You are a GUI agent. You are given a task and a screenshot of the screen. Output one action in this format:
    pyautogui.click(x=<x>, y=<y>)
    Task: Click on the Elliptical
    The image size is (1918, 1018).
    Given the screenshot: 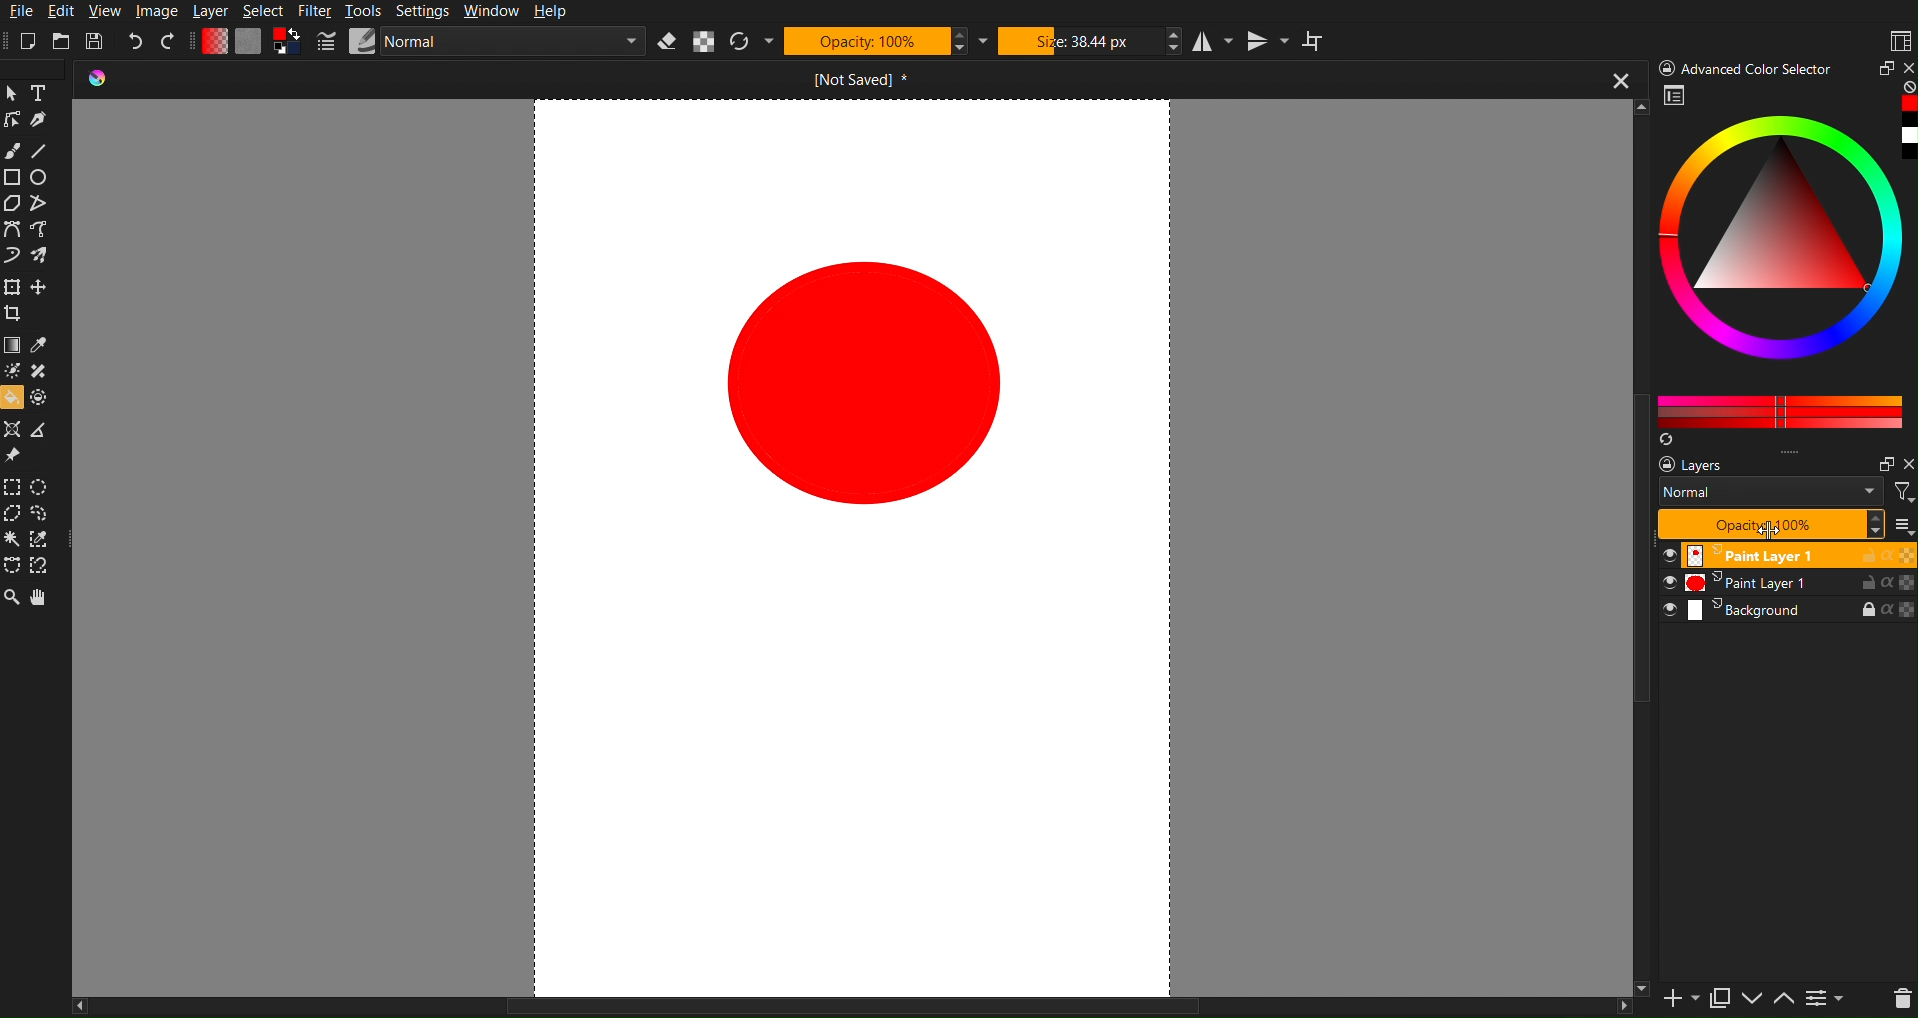 What is the action you would take?
    pyautogui.click(x=42, y=488)
    